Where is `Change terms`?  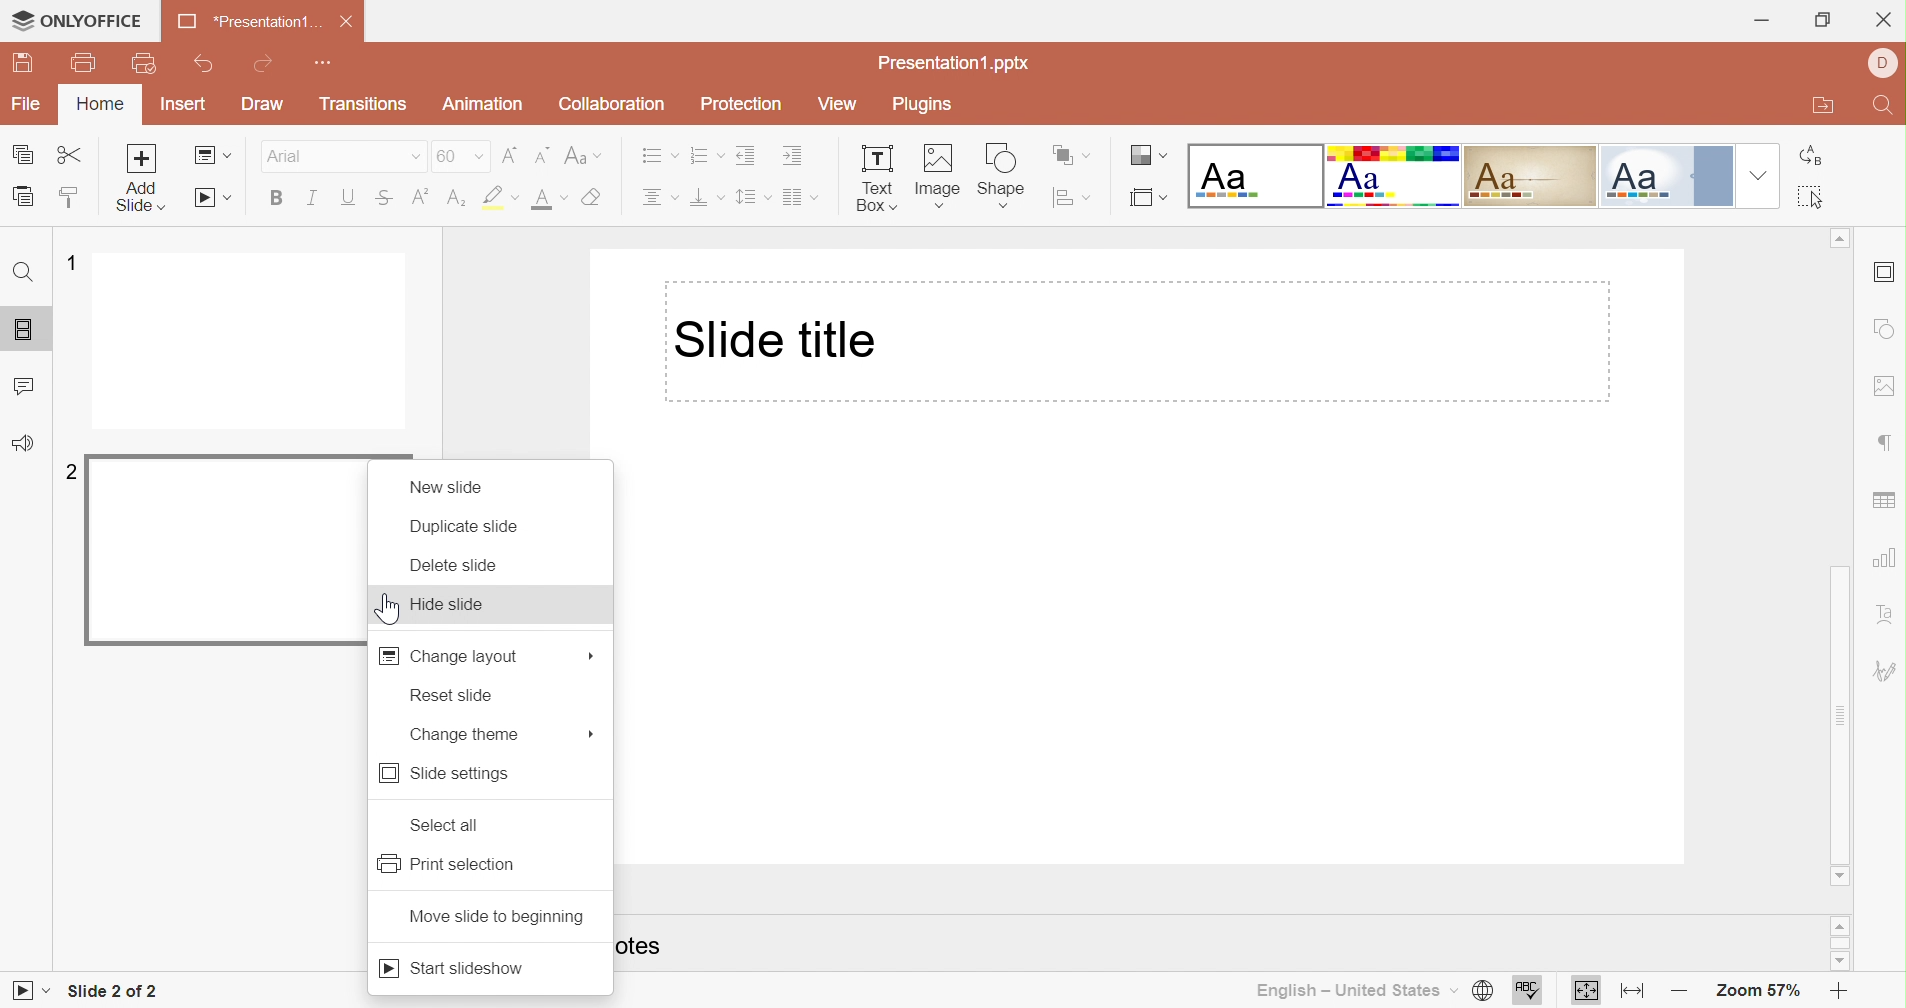
Change terms is located at coordinates (475, 732).